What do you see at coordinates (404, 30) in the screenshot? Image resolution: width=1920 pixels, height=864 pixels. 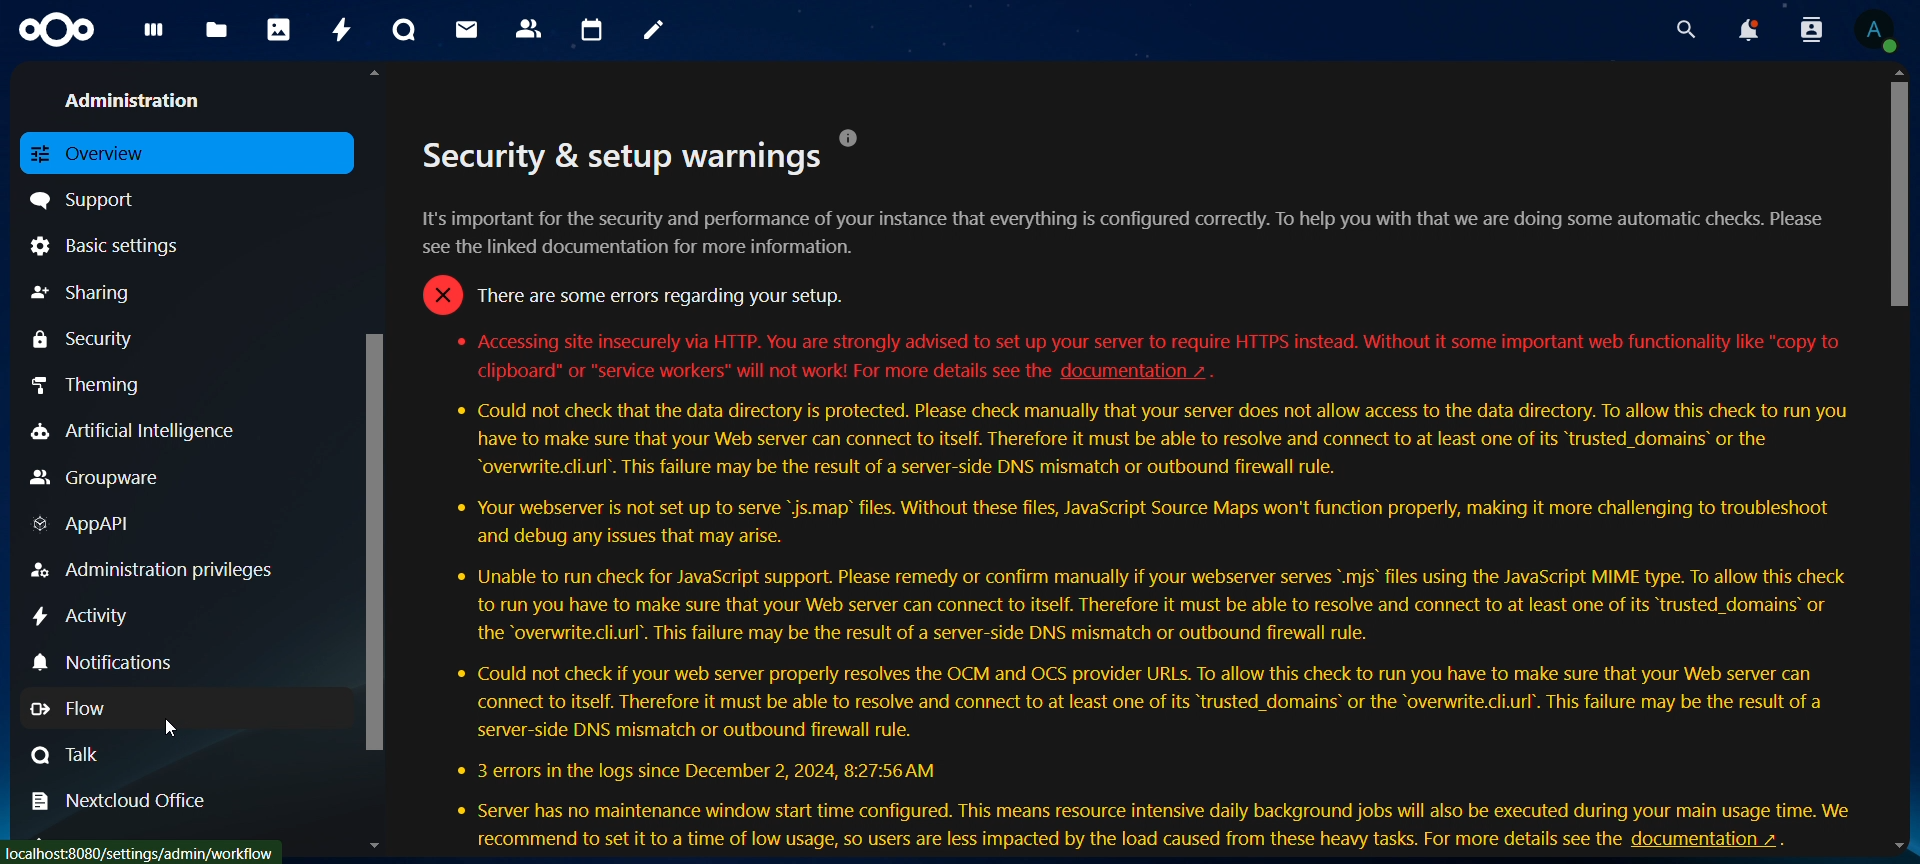 I see `talk` at bounding box center [404, 30].